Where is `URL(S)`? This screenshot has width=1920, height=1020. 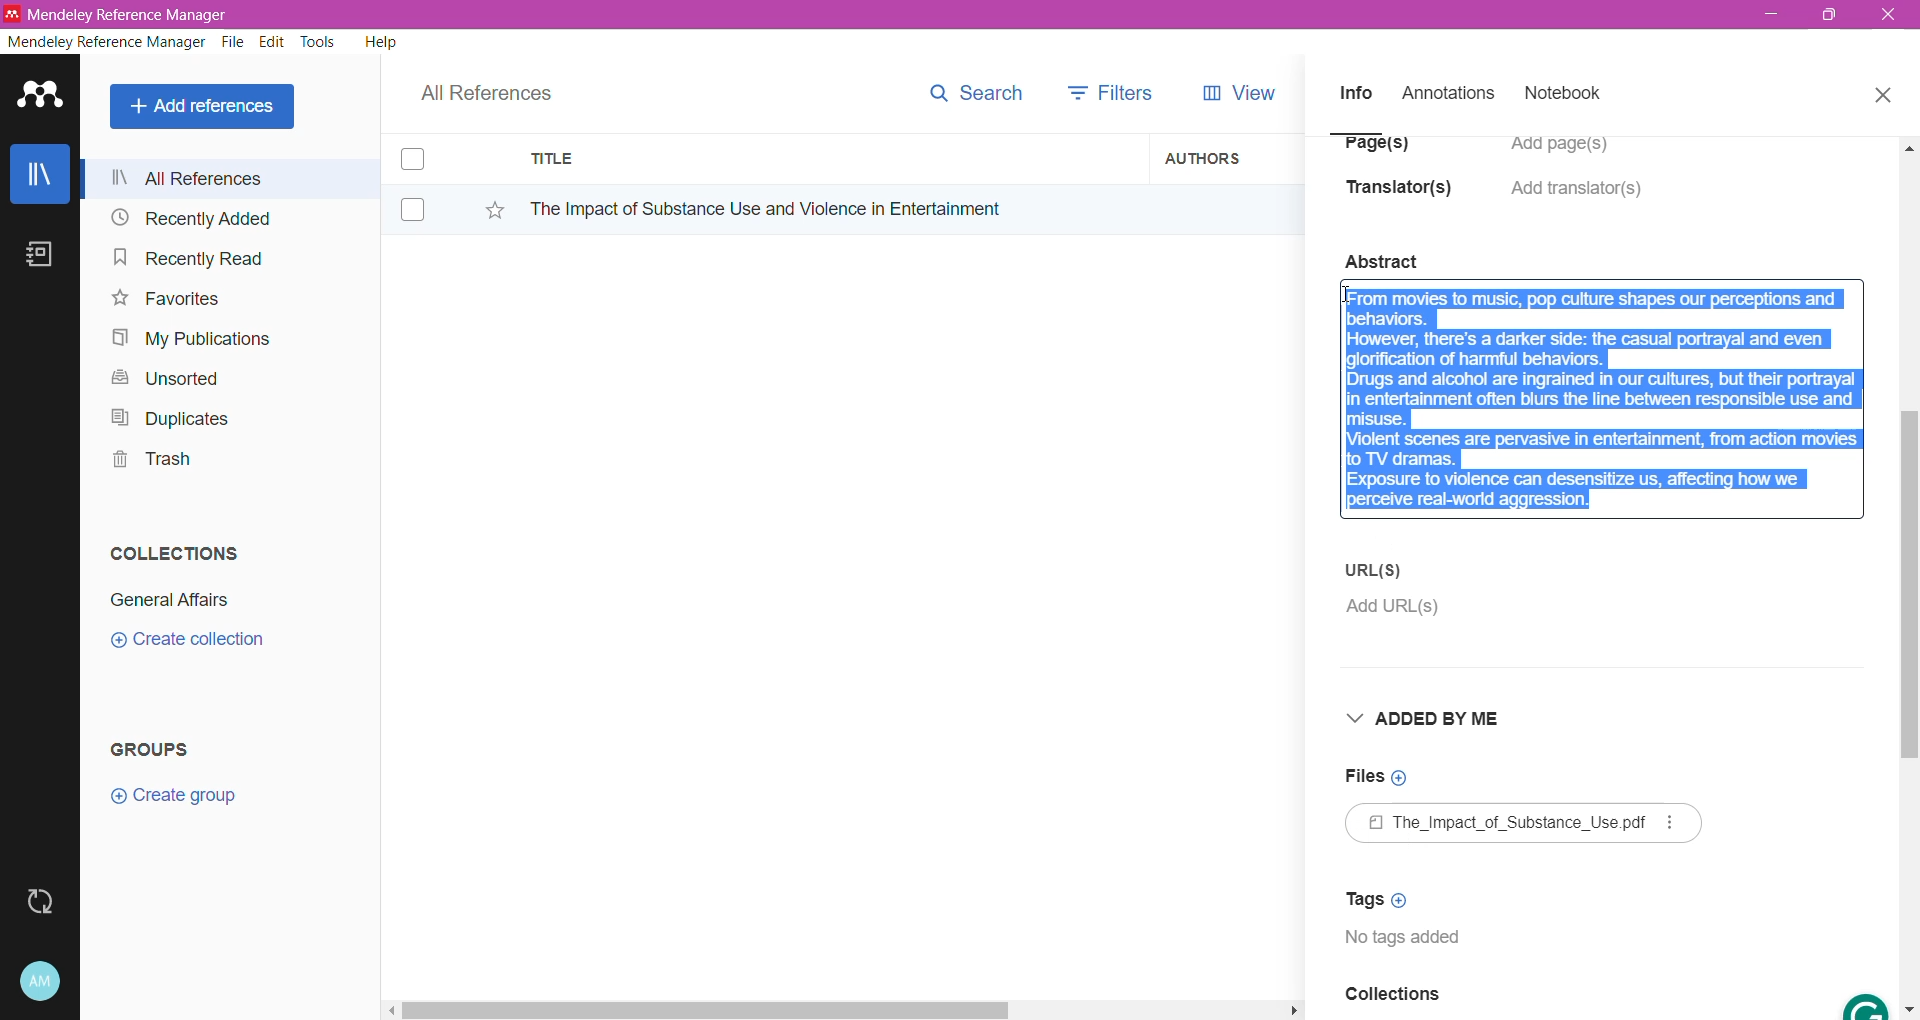
URL(S) is located at coordinates (1378, 569).